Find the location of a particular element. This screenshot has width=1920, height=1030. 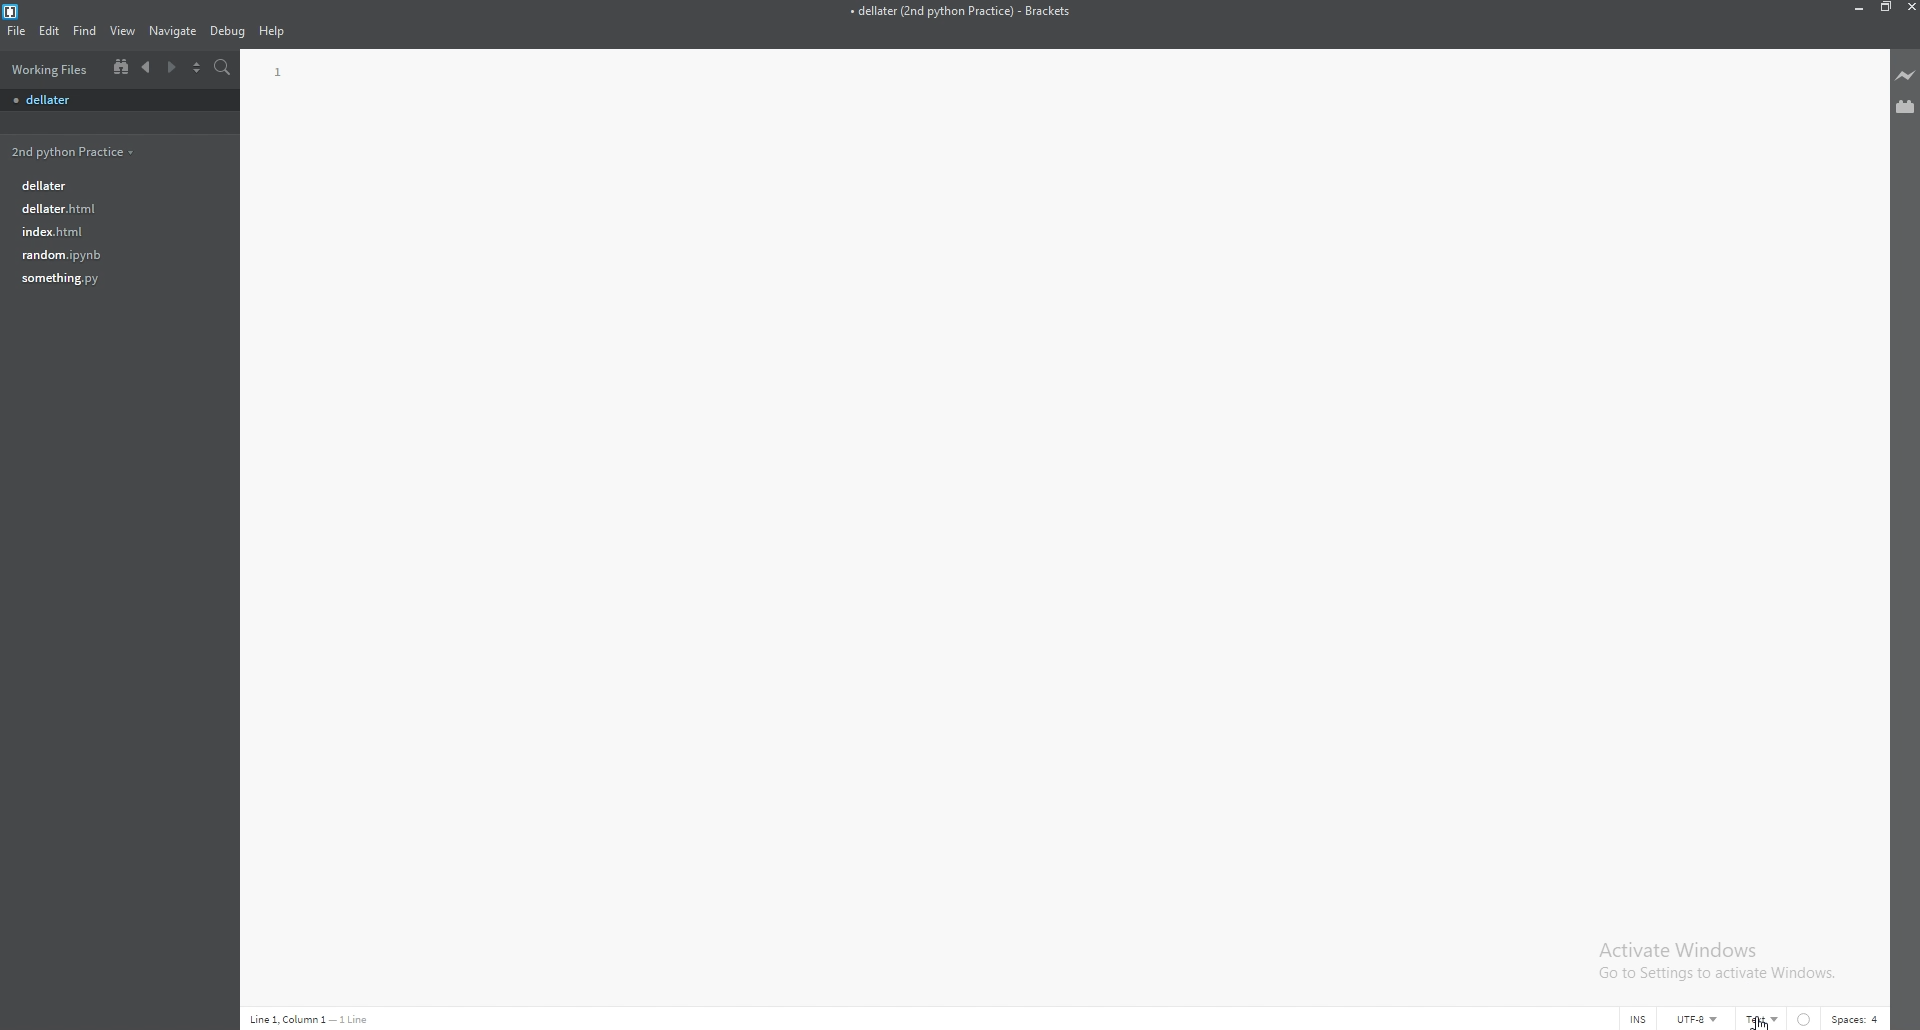

previous is located at coordinates (146, 67).